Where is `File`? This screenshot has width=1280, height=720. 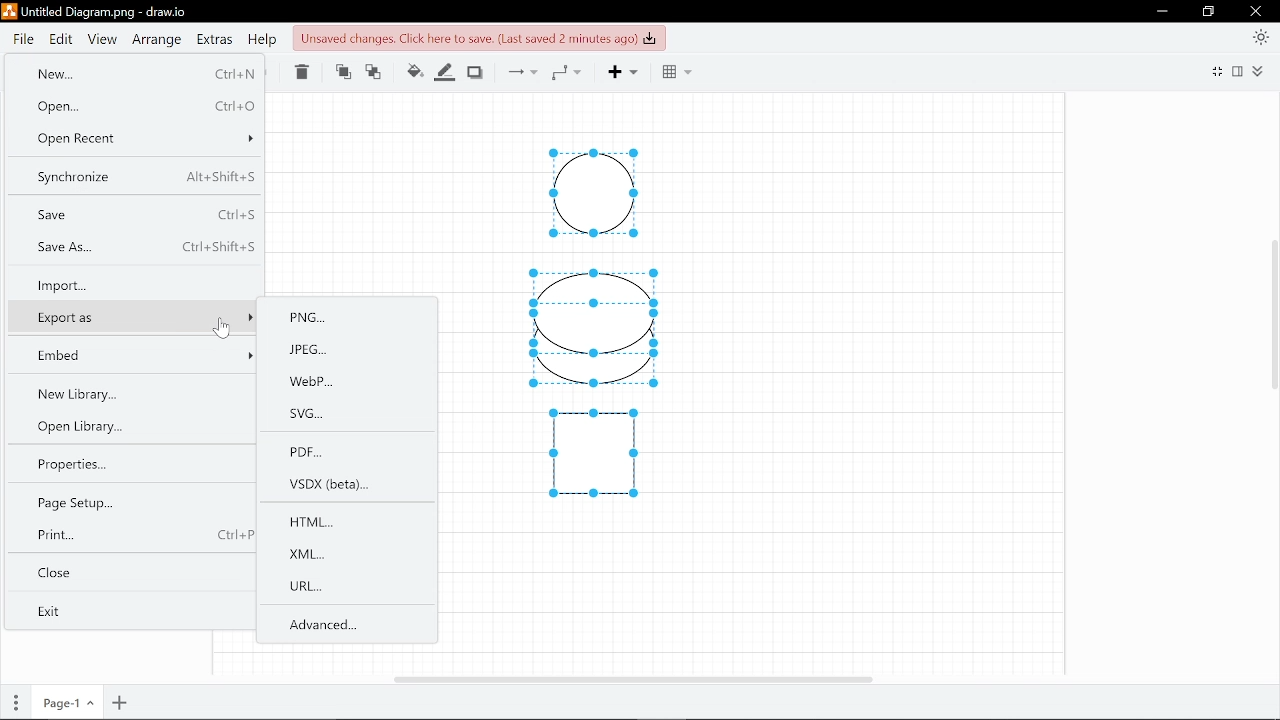 File is located at coordinates (24, 39).